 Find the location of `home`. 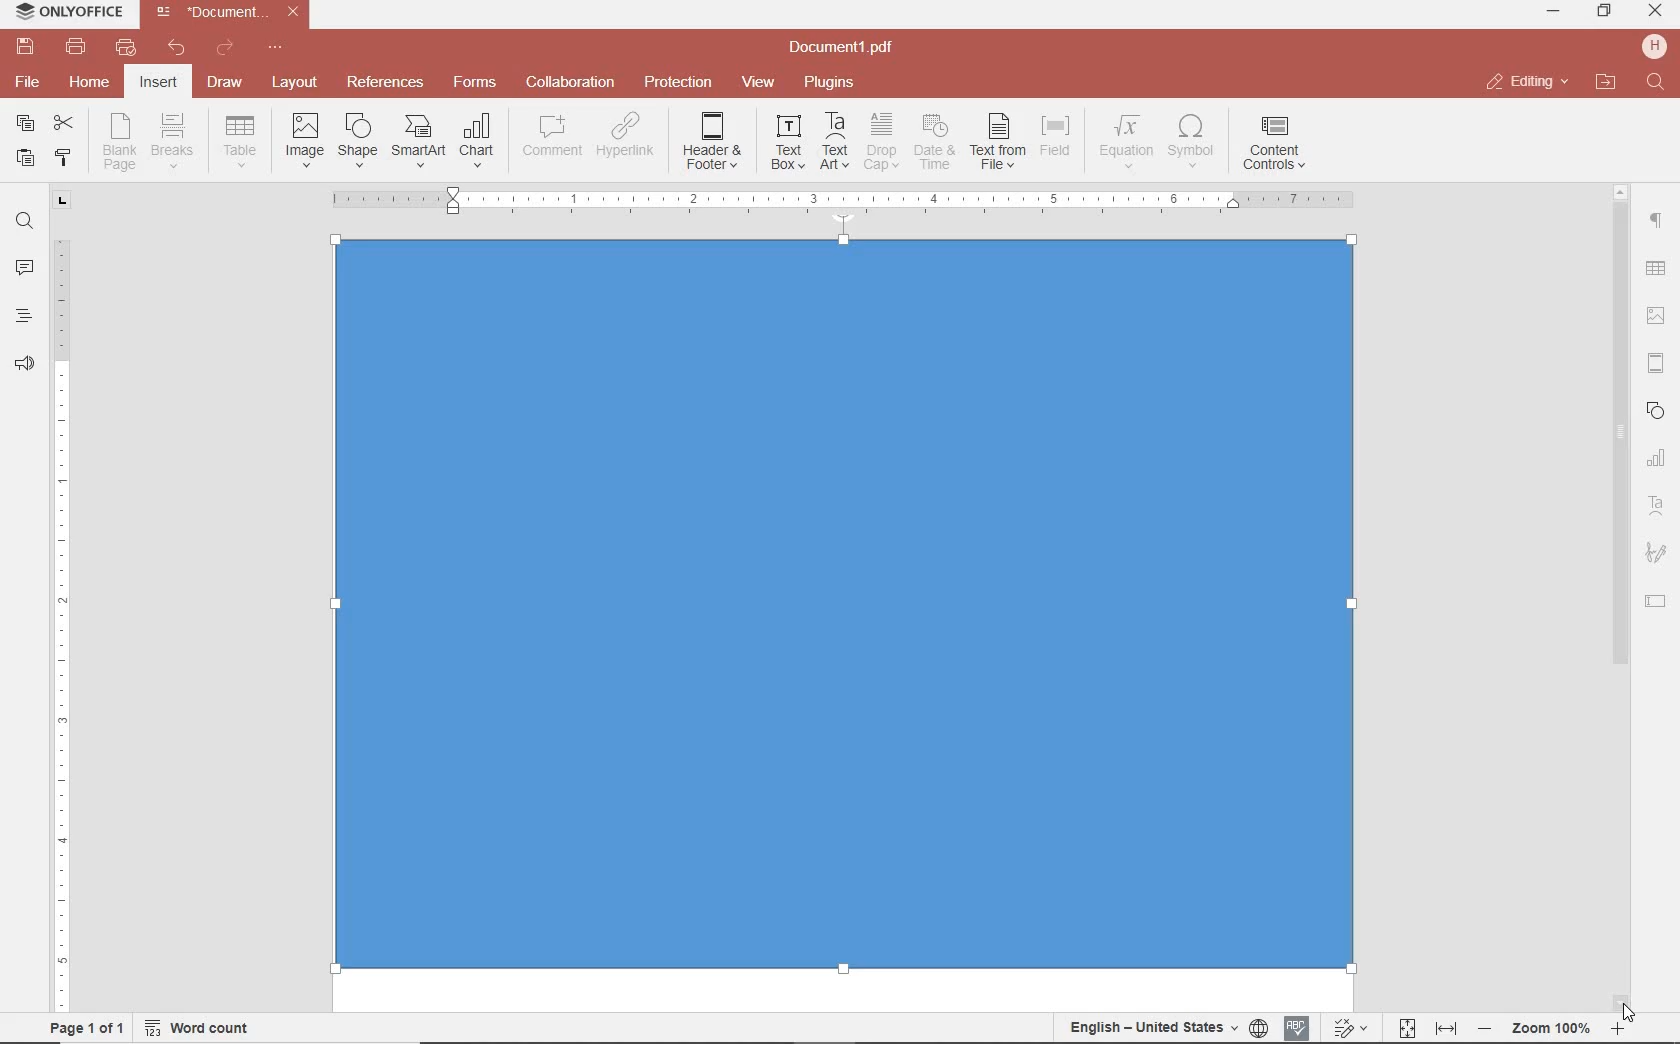

home is located at coordinates (87, 81).